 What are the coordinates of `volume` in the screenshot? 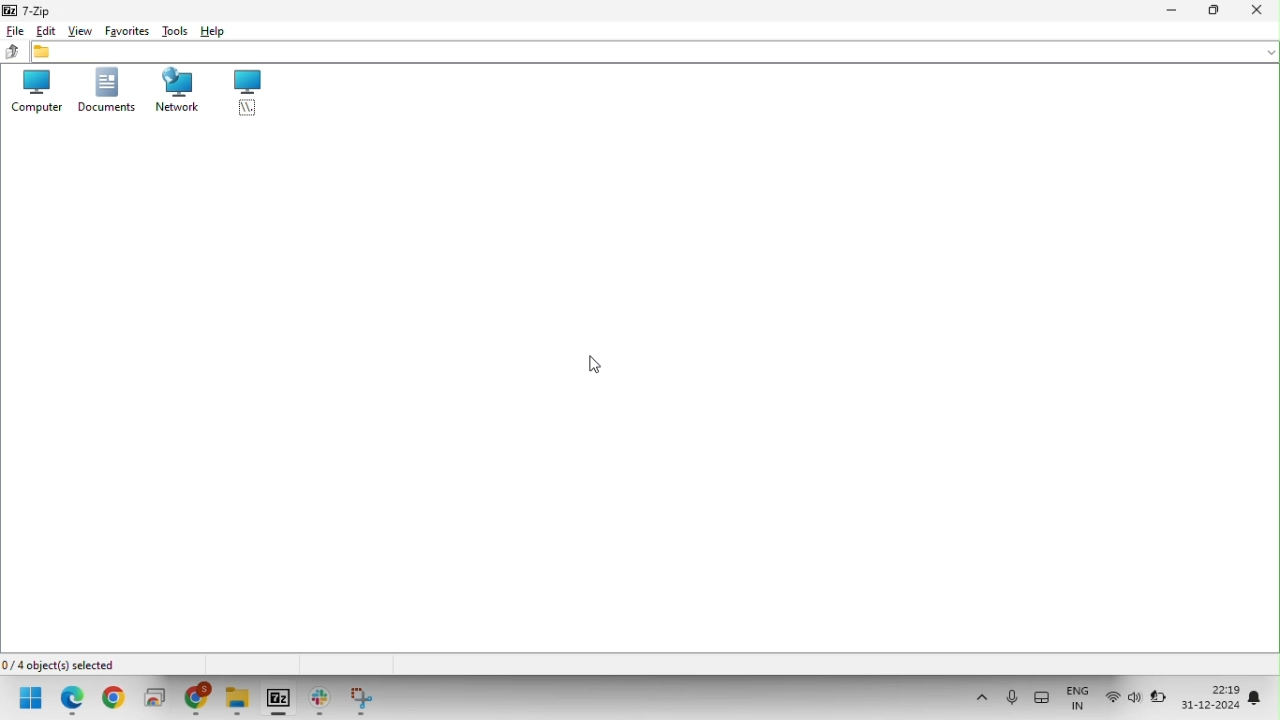 It's located at (1133, 697).